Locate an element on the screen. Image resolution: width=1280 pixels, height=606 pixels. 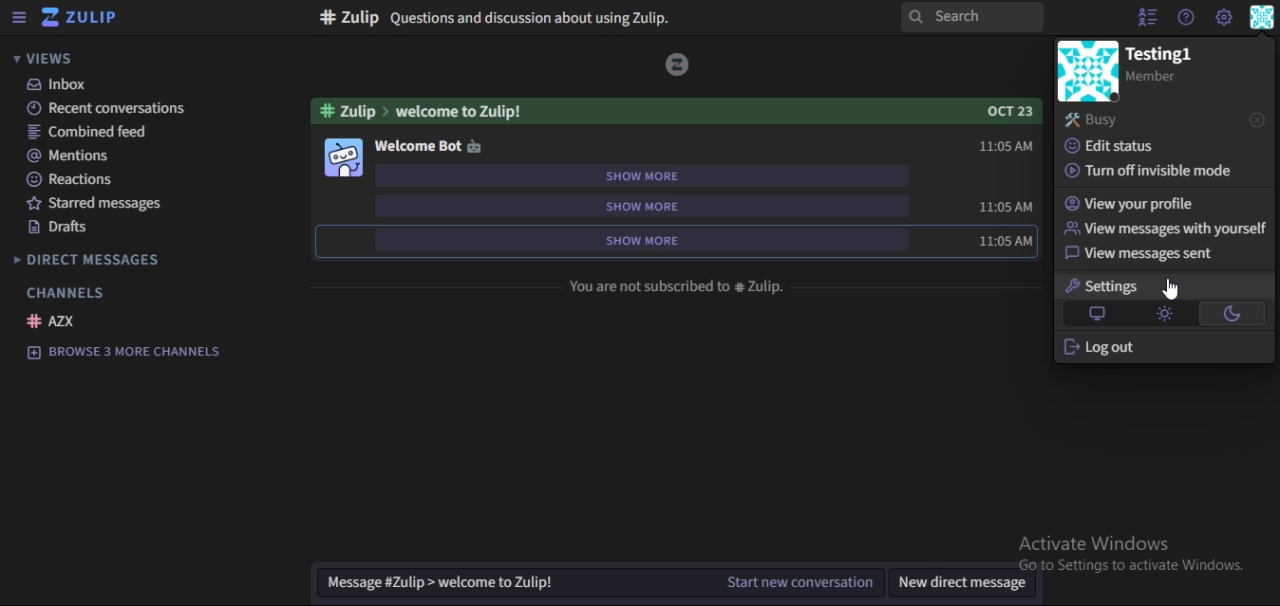
11:05 AM is located at coordinates (1008, 207).